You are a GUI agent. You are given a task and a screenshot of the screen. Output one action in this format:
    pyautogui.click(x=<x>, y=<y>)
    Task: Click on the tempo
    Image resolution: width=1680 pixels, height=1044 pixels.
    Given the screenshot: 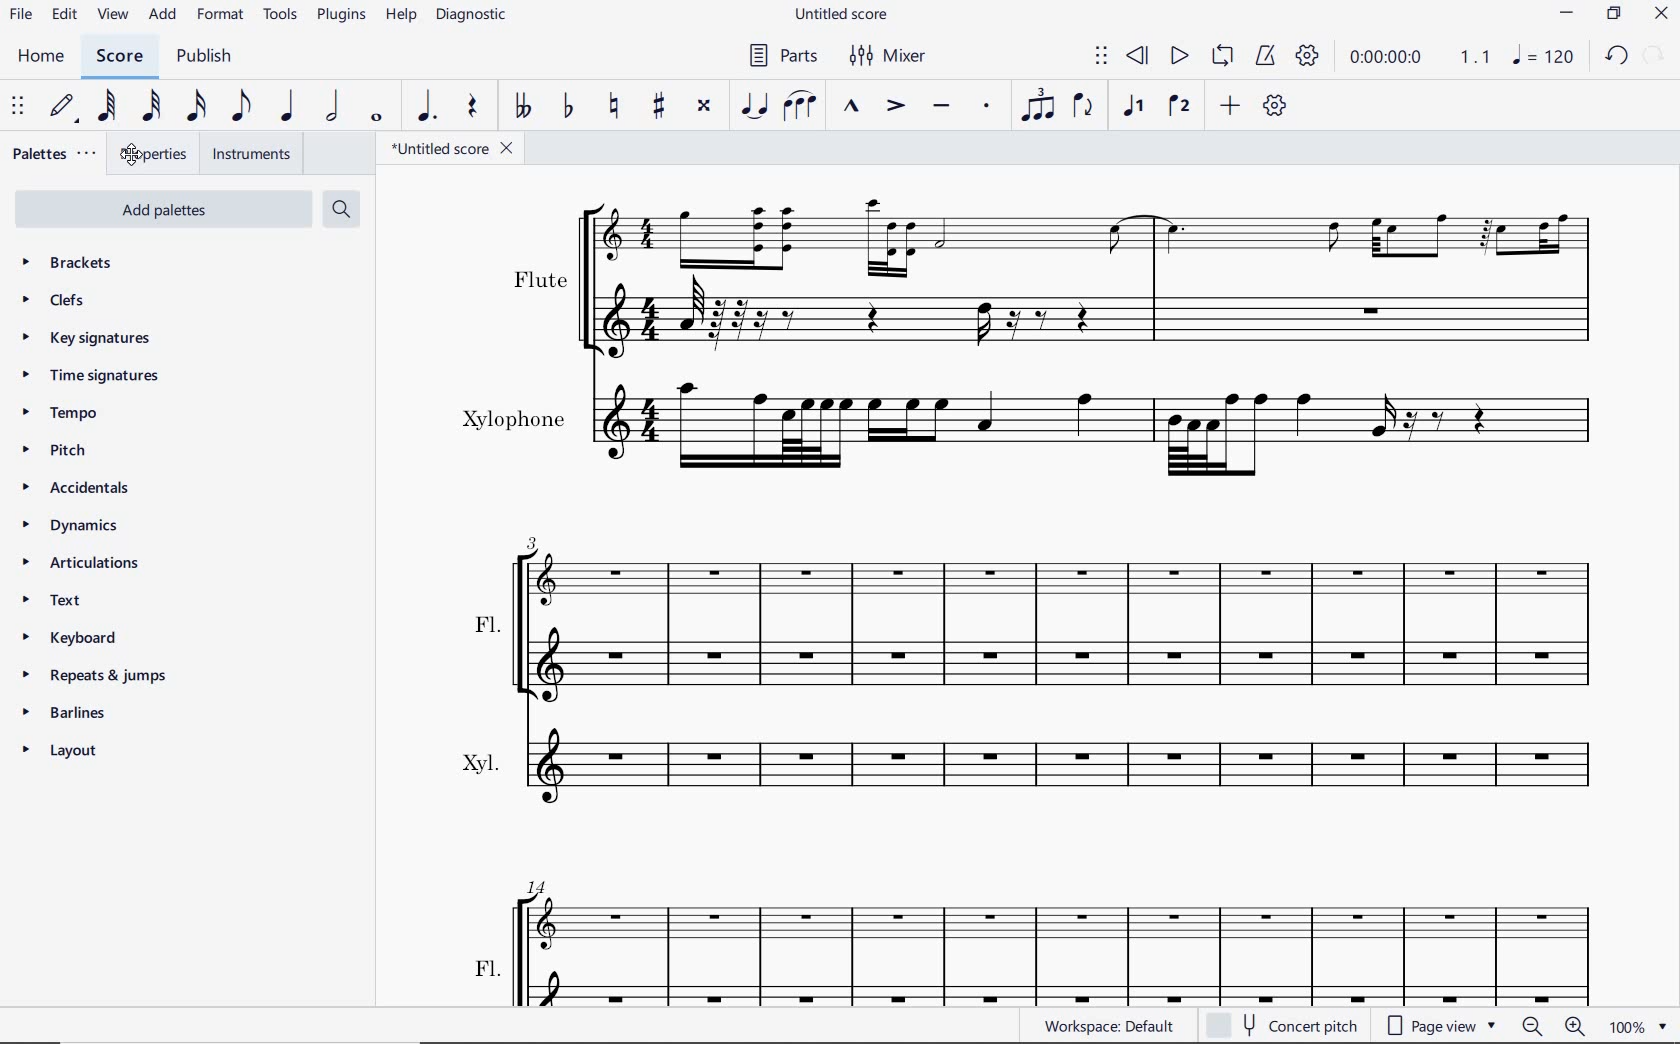 What is the action you would take?
    pyautogui.click(x=61, y=412)
    